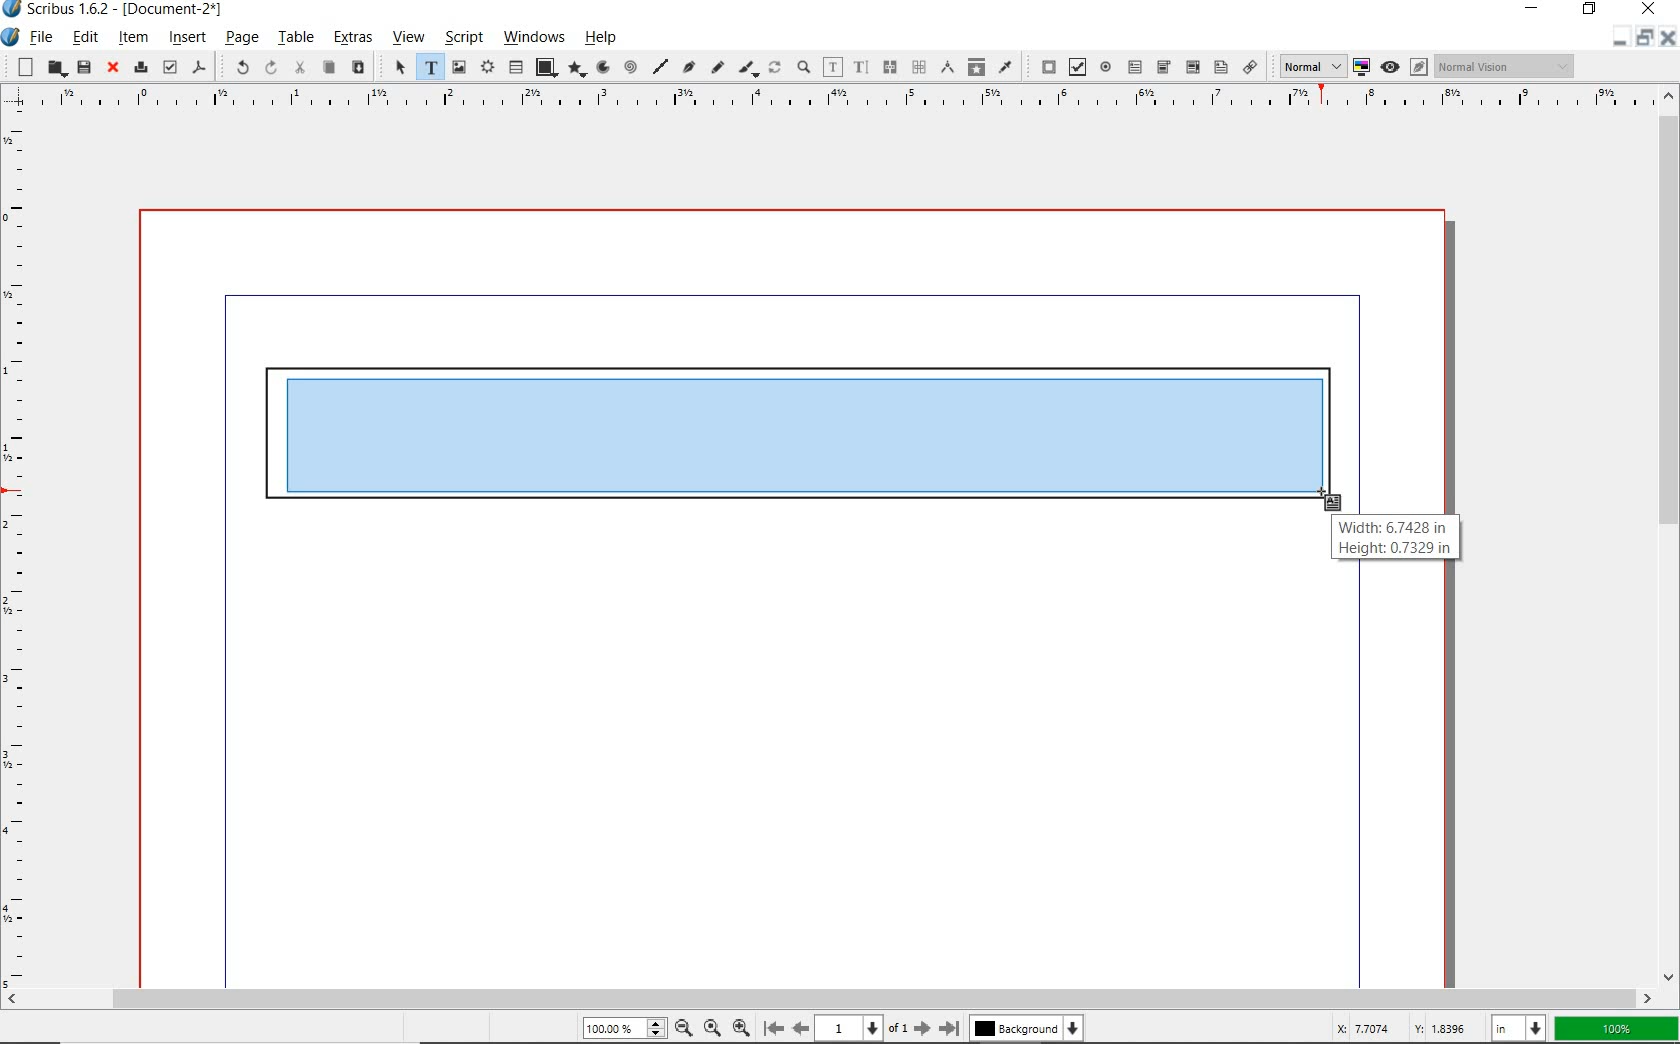  Describe the element at coordinates (800, 1026) in the screenshot. I see `move to previous` at that location.